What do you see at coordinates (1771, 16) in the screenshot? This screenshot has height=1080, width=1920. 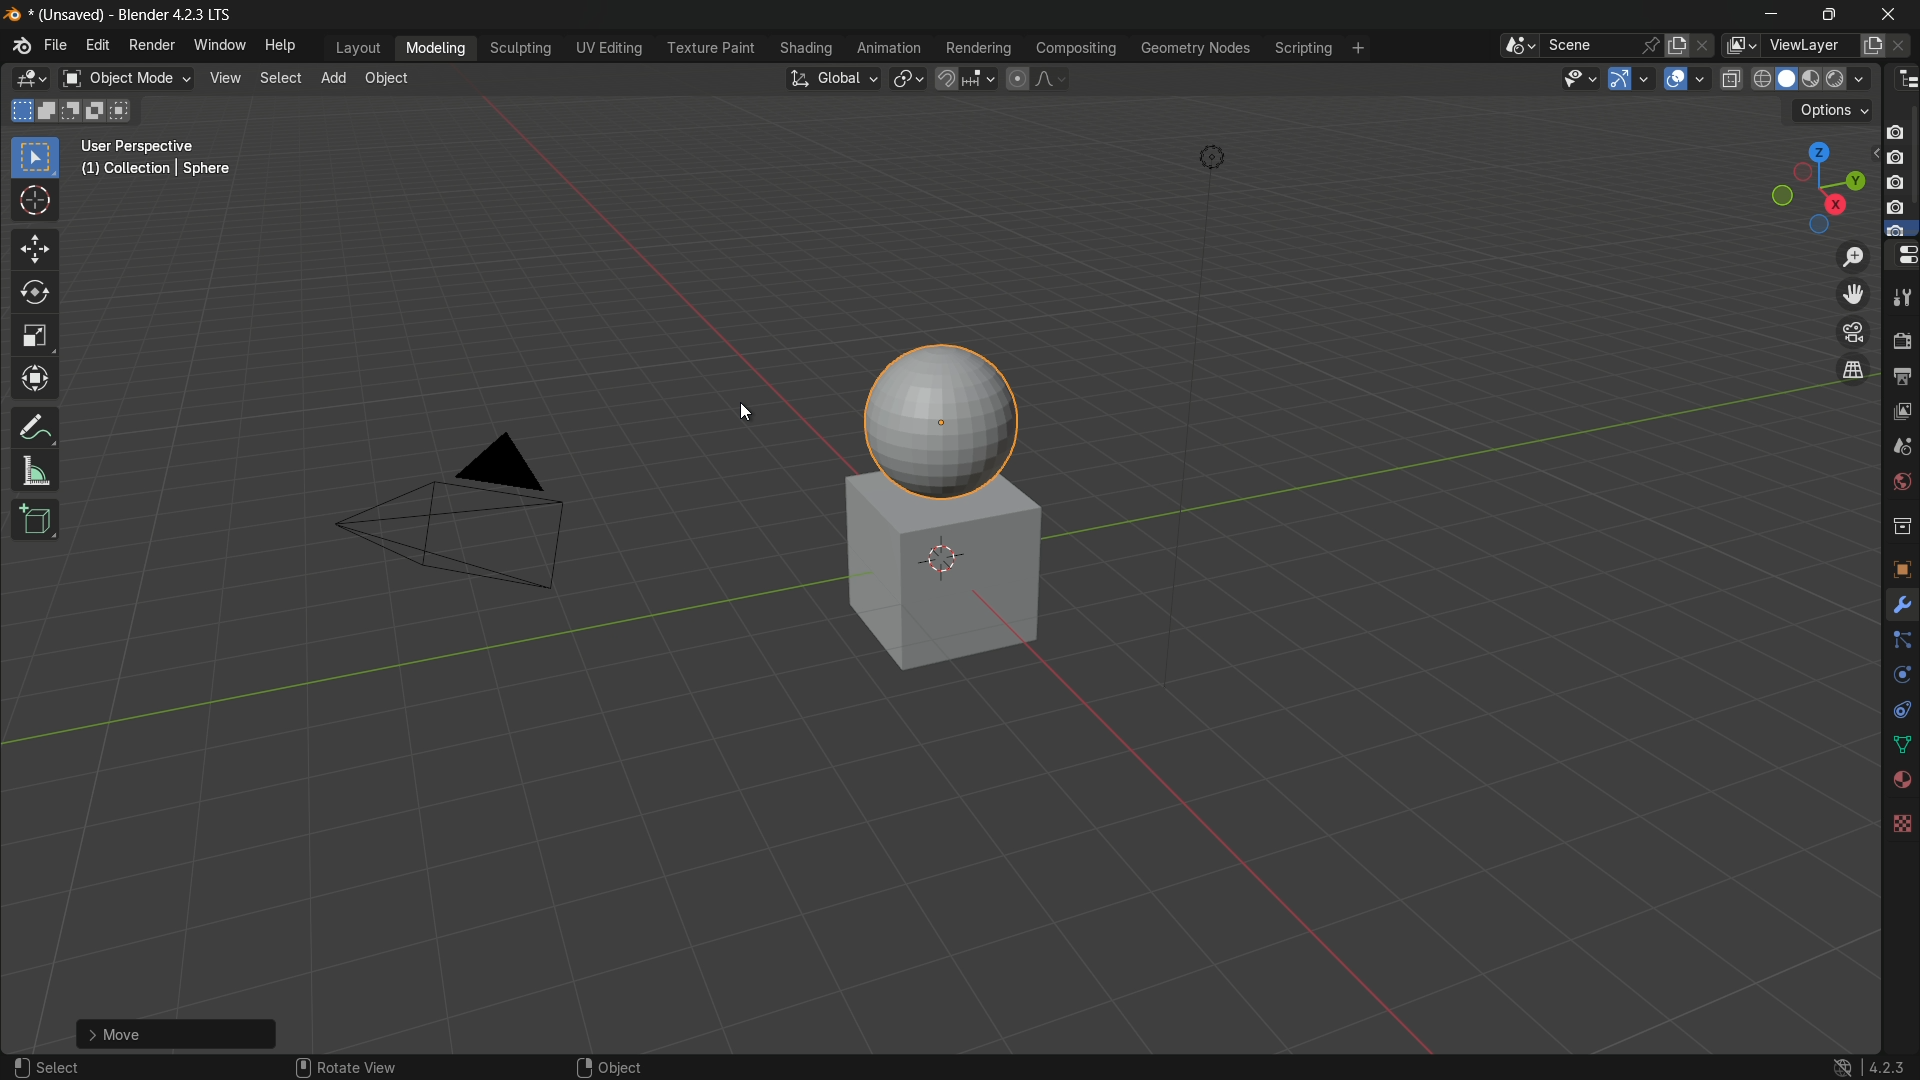 I see `minimize` at bounding box center [1771, 16].